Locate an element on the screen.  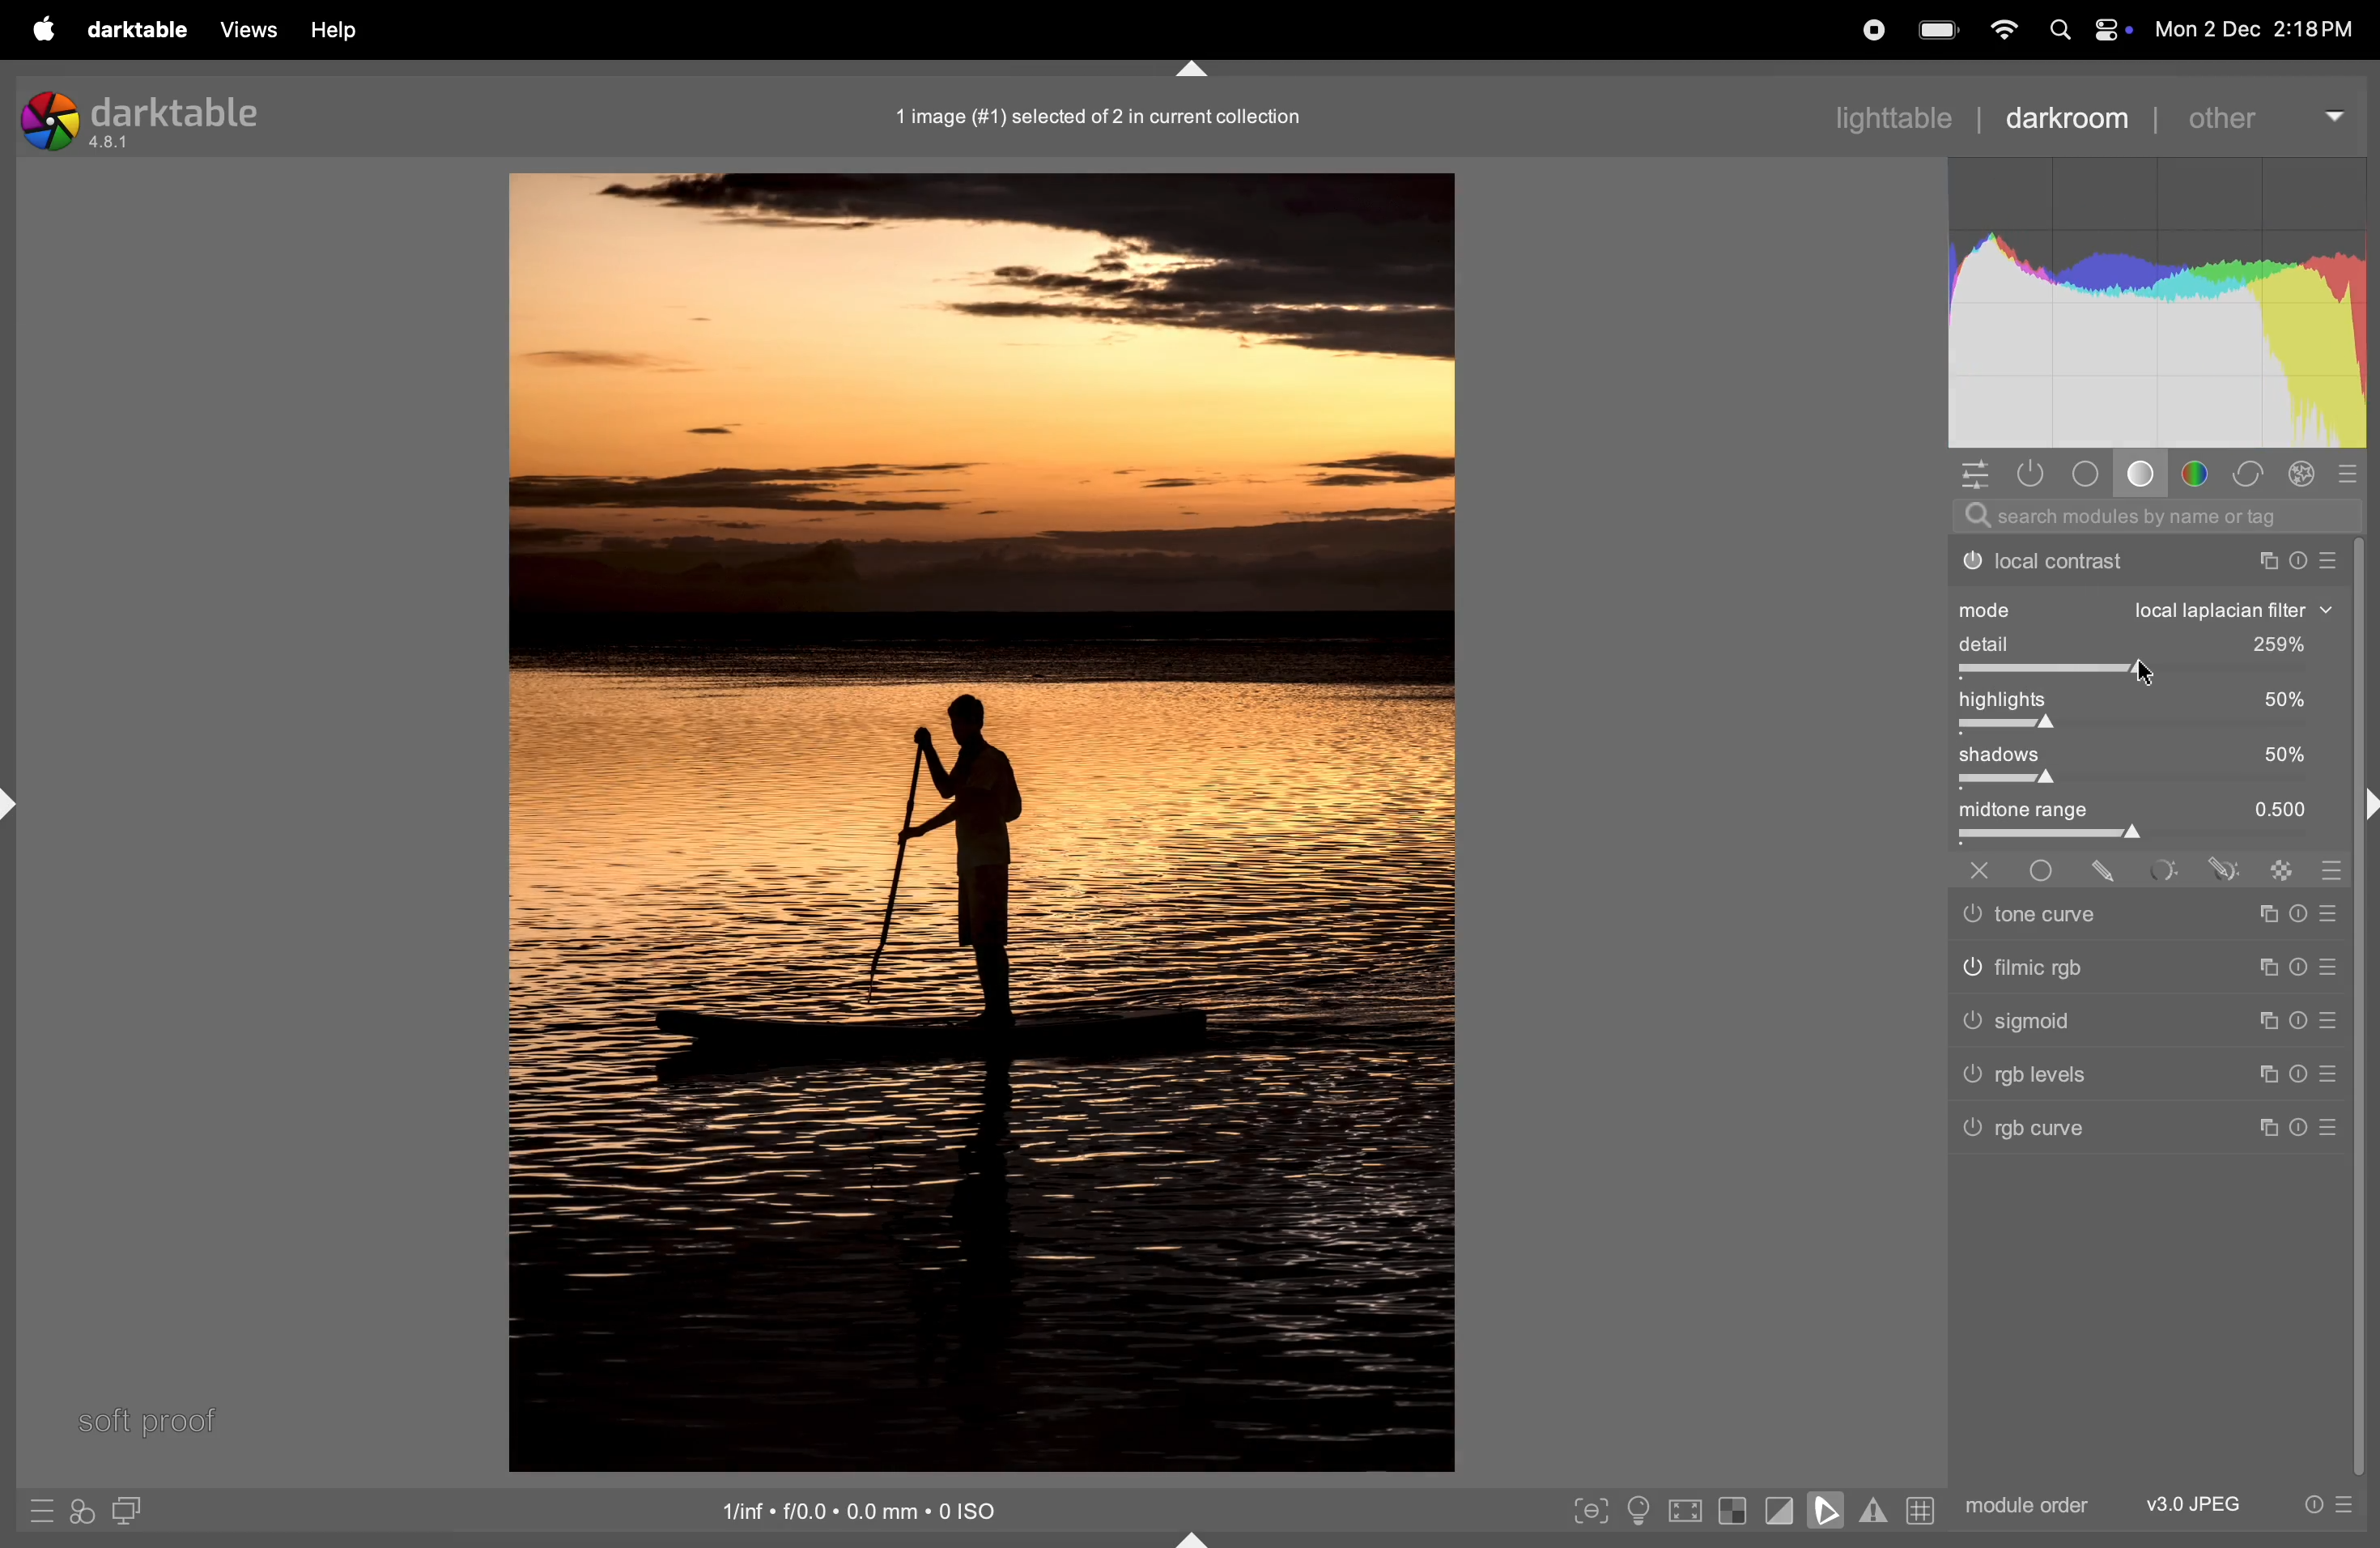
midtone range is located at coordinates (2150, 810).